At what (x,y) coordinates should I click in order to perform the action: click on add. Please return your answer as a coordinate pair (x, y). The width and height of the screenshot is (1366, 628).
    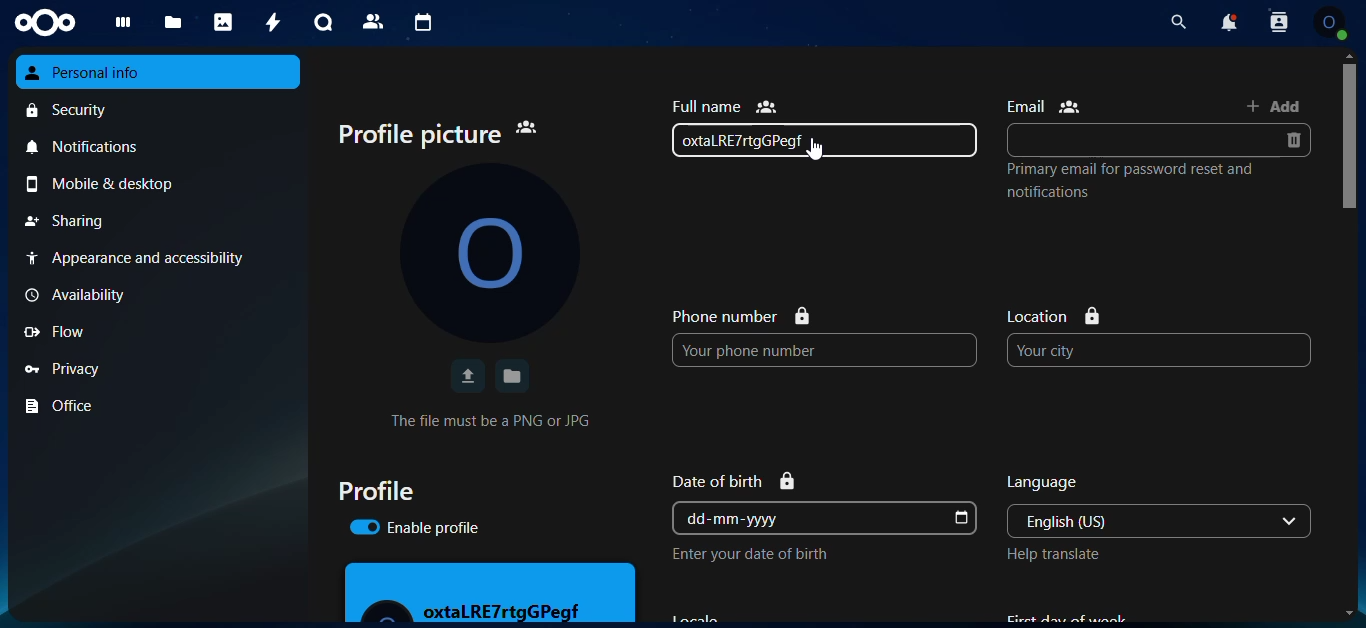
    Looking at the image, I should click on (1274, 105).